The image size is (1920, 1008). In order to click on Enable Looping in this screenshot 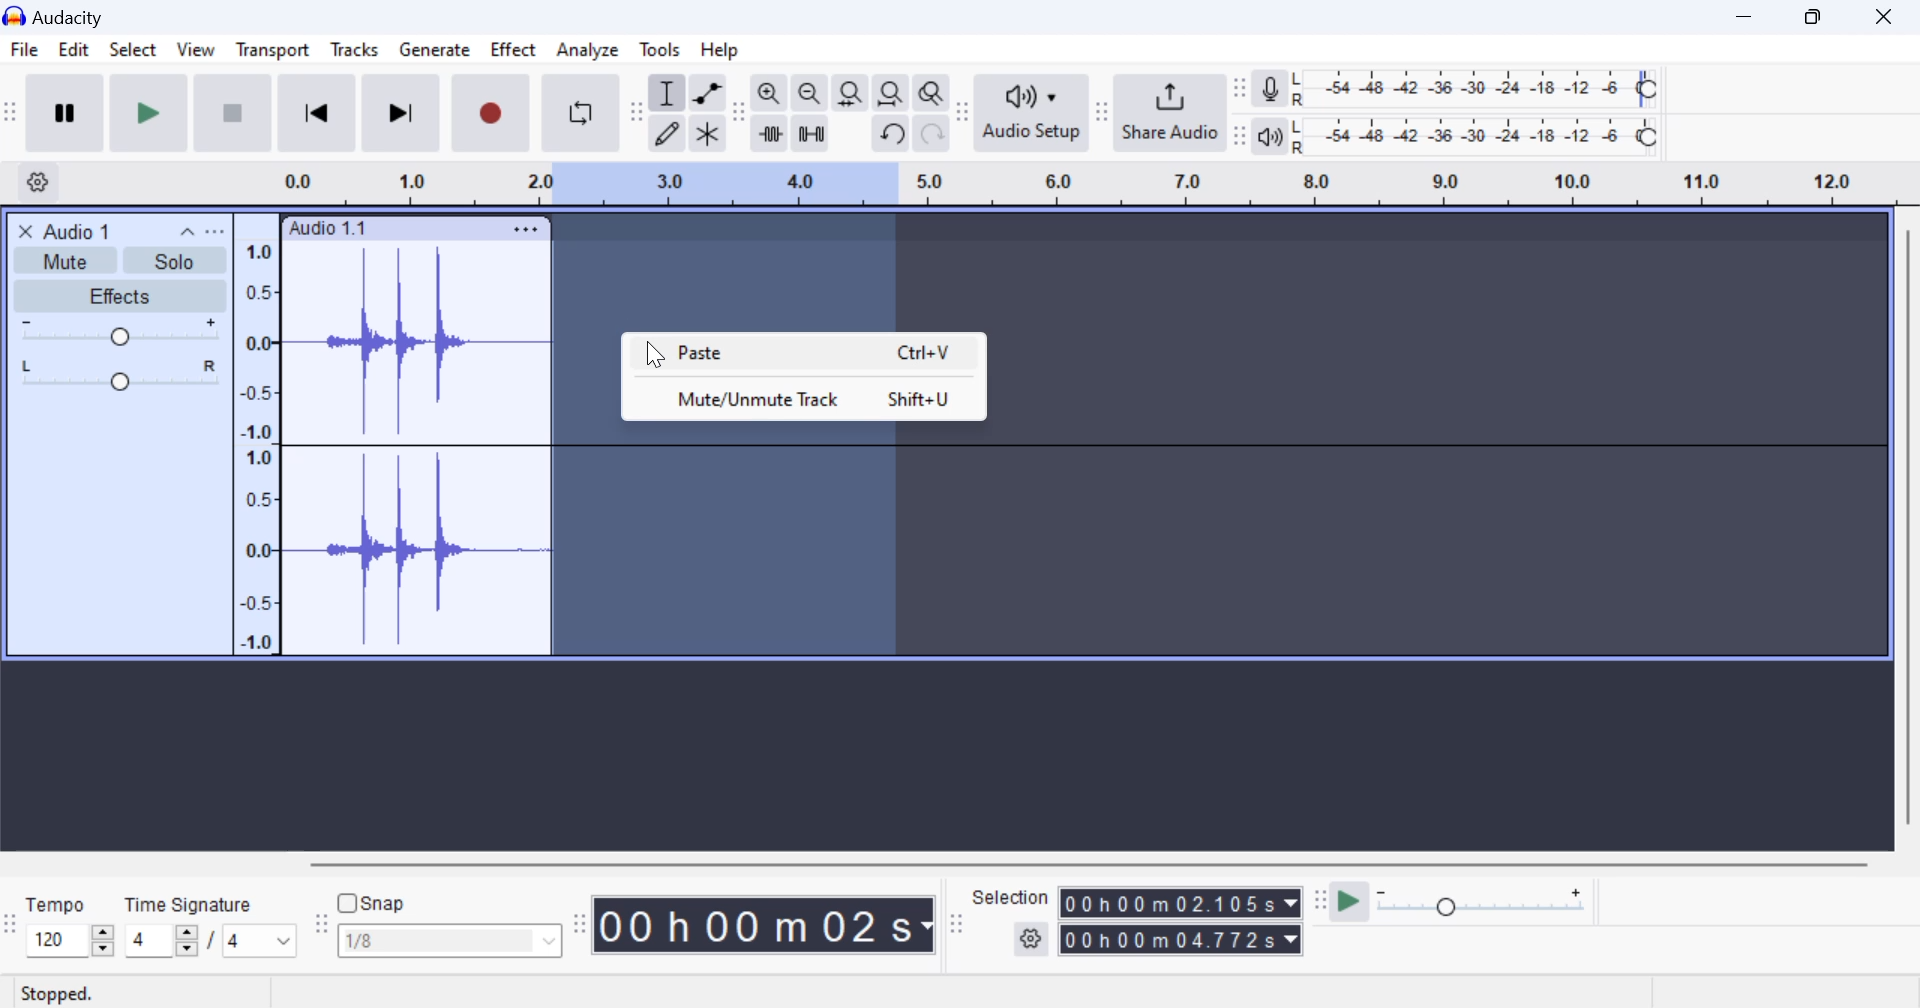, I will do `click(582, 113)`.